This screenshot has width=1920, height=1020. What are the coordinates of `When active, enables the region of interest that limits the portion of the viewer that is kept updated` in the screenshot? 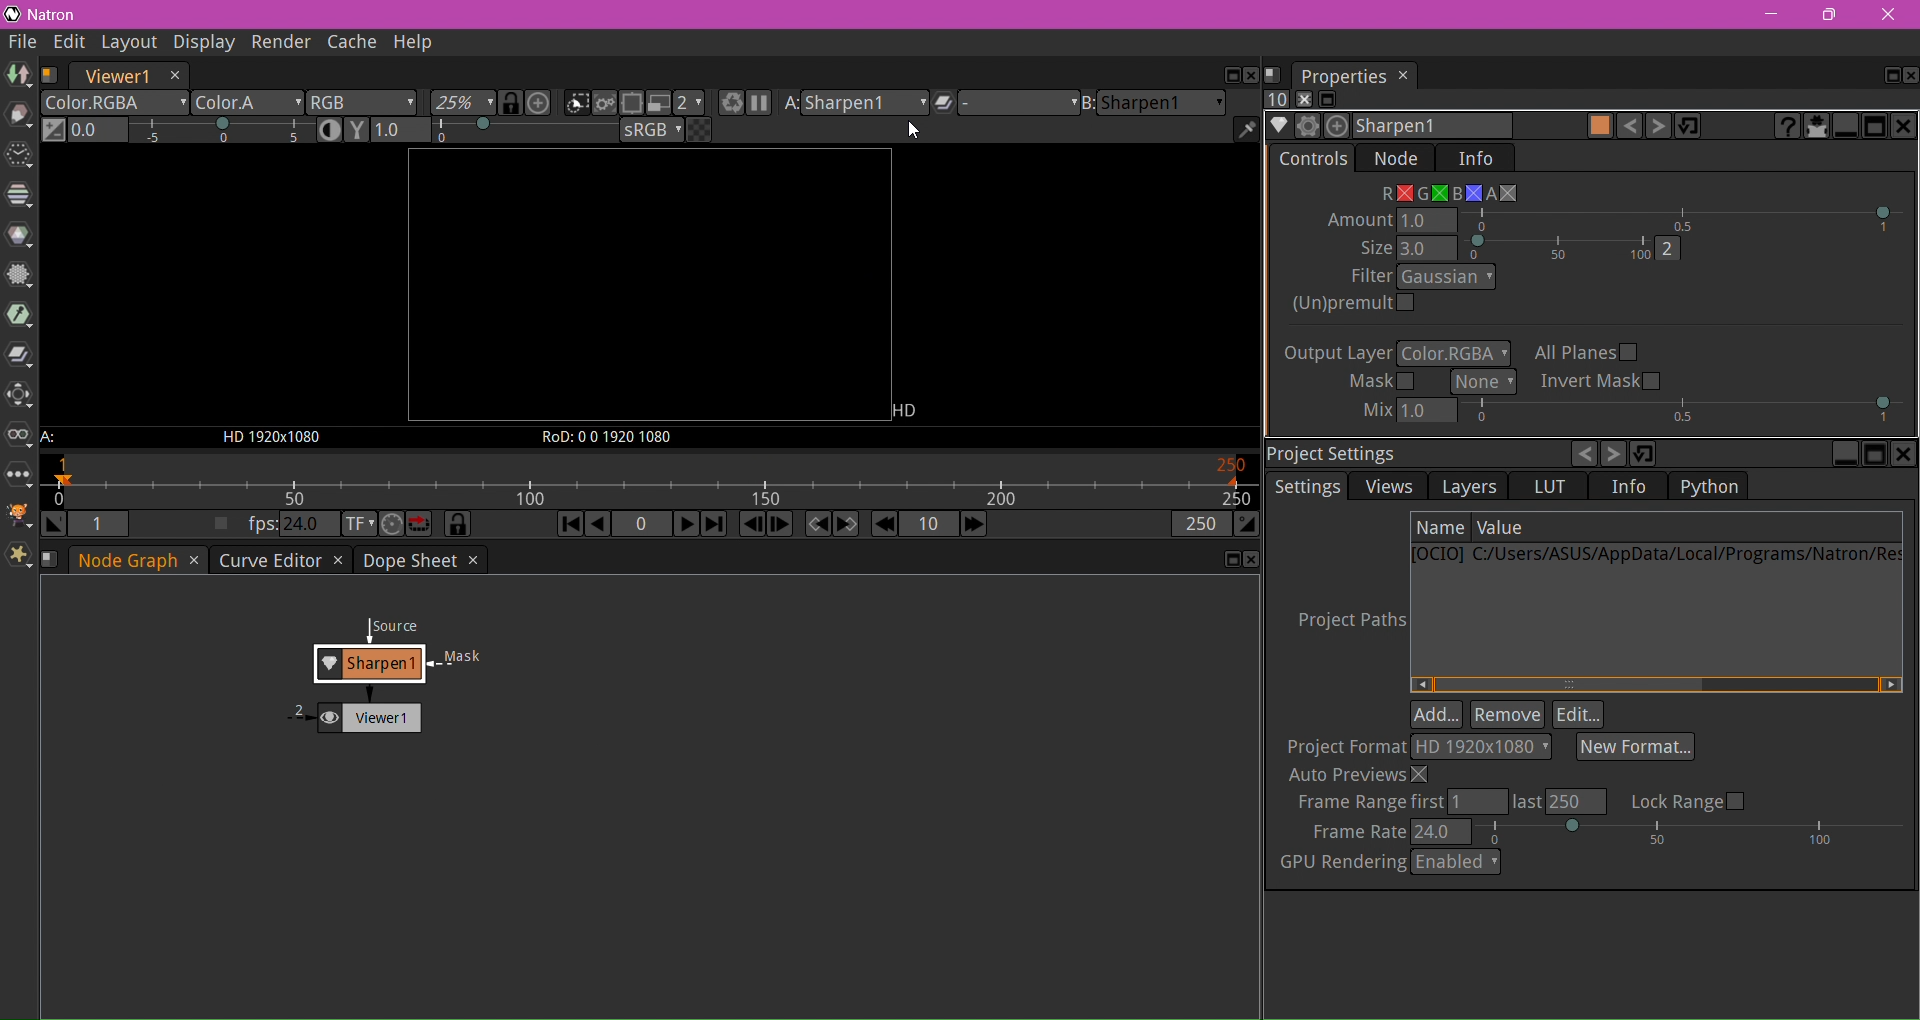 It's located at (632, 105).